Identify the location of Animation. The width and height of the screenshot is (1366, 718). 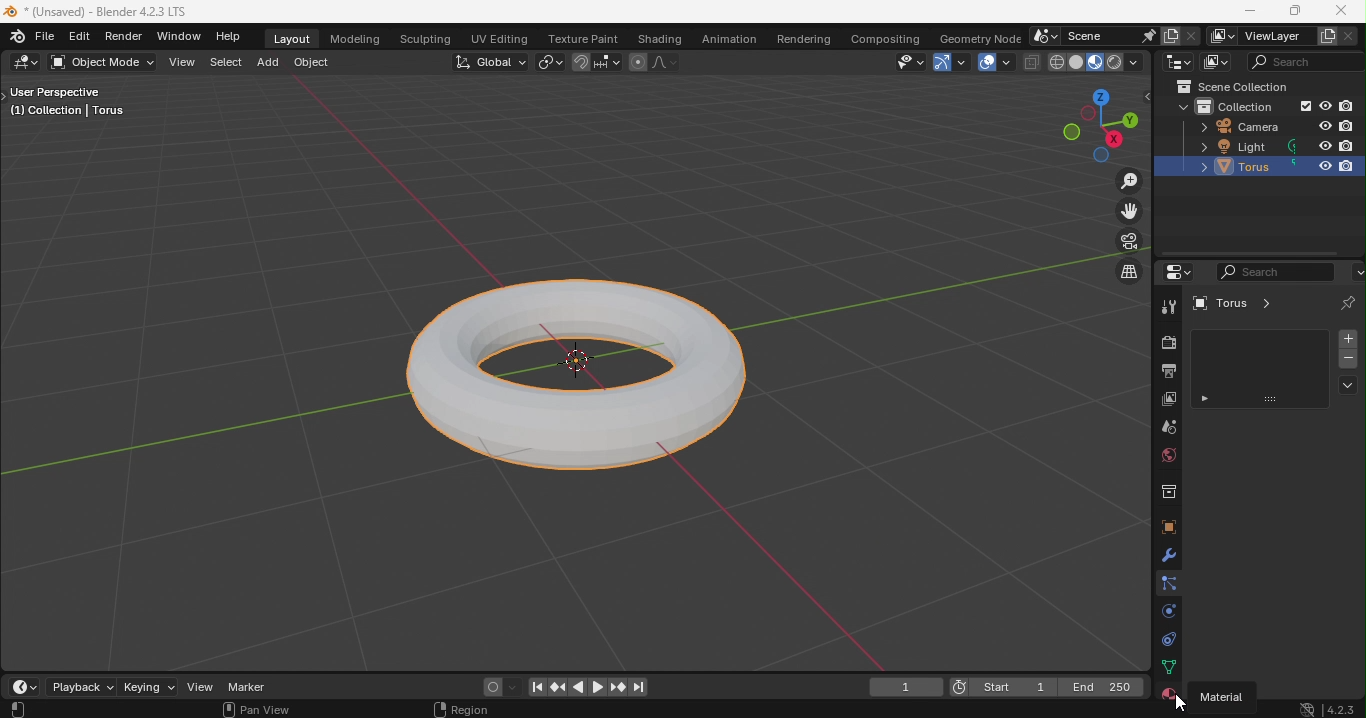
(730, 37).